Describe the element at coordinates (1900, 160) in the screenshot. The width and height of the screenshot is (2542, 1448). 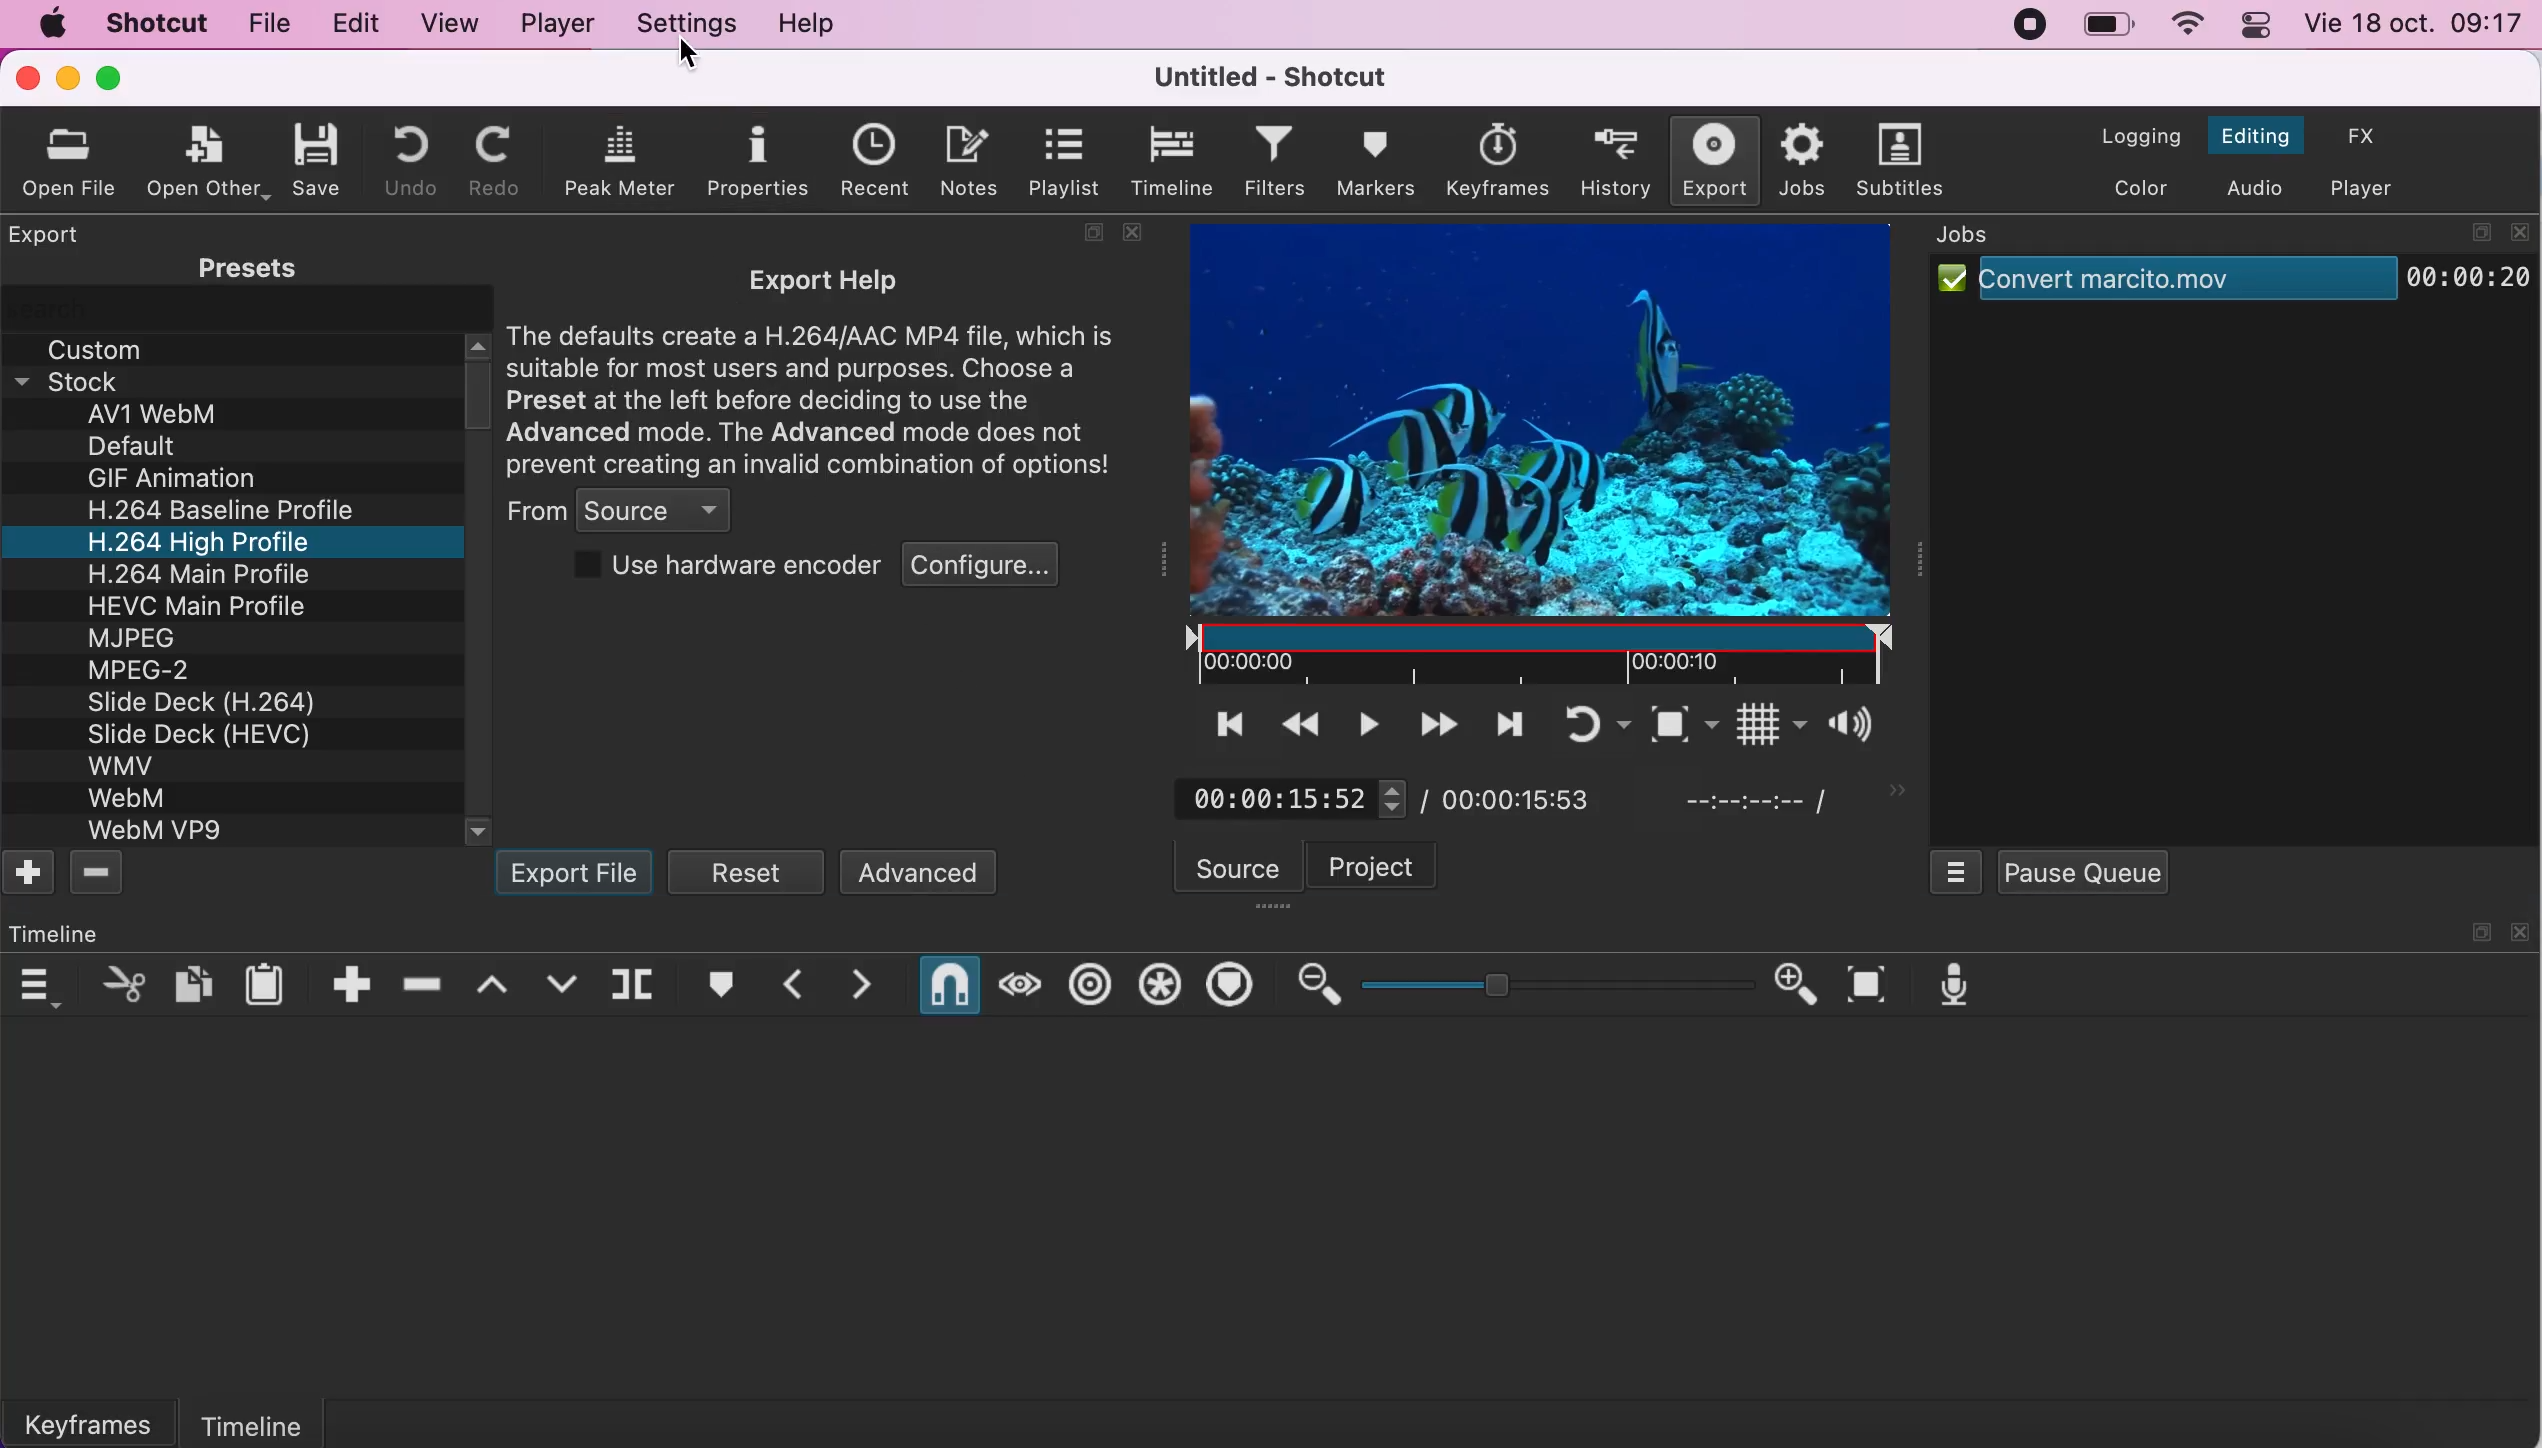
I see `subtitles` at that location.